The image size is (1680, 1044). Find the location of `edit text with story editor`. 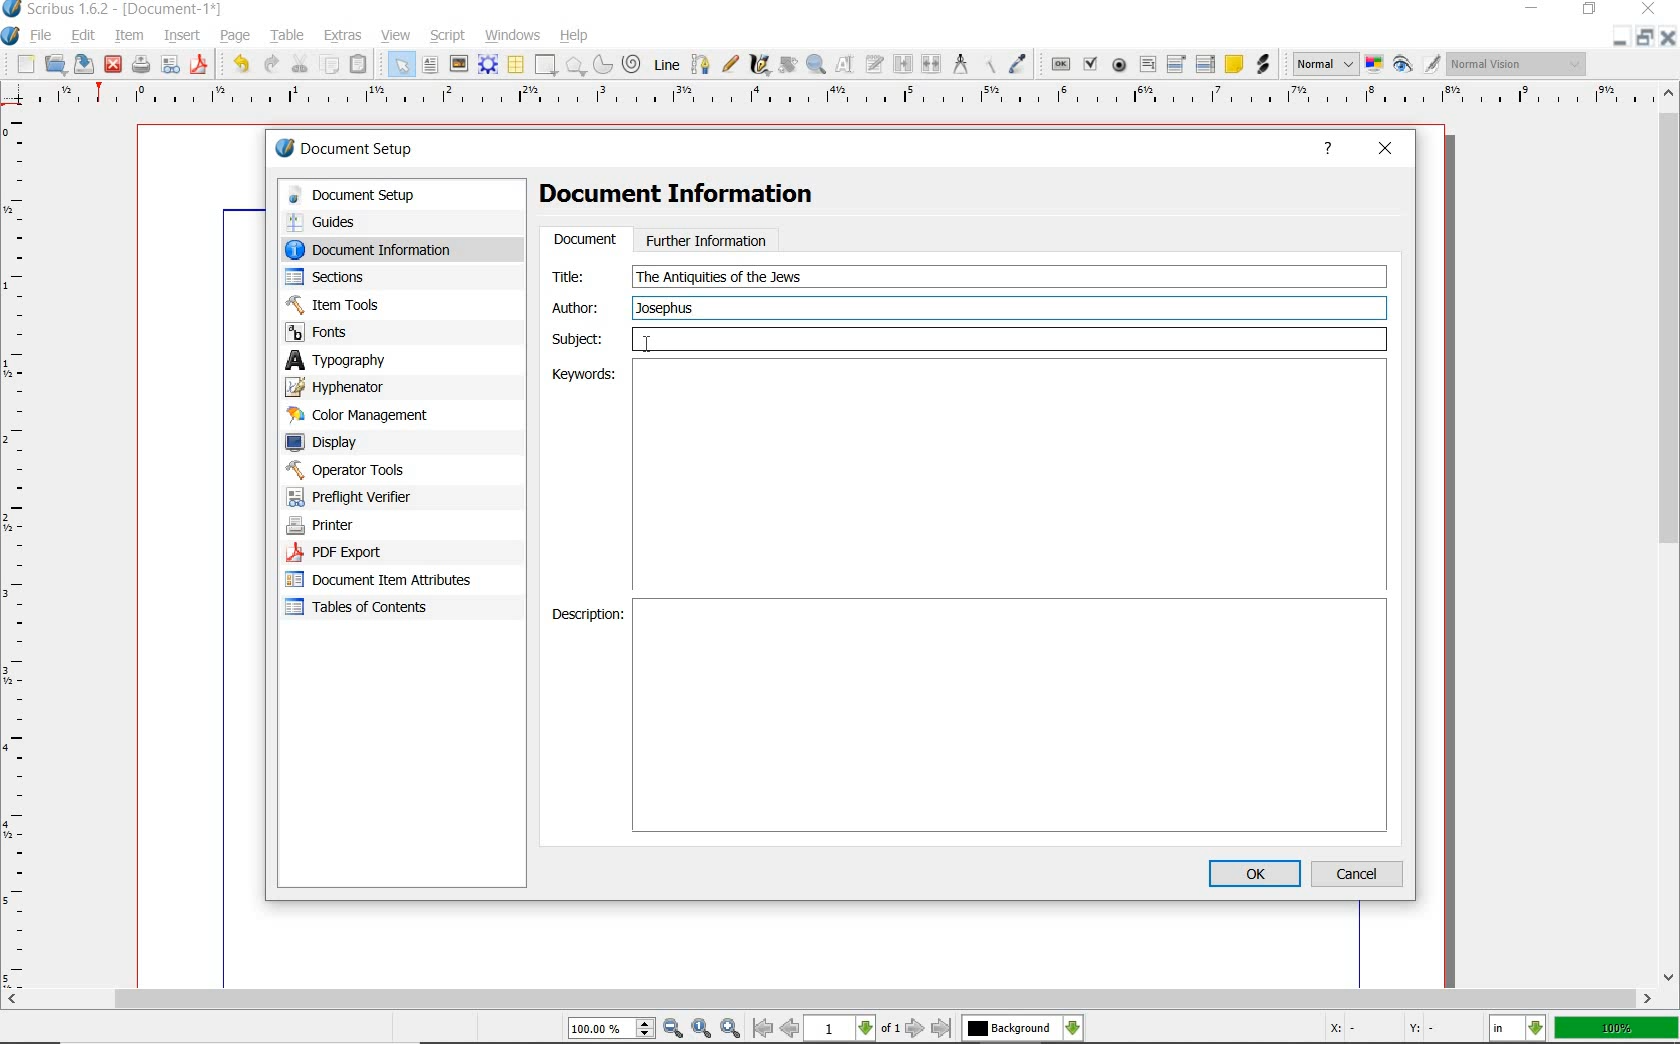

edit text with story editor is located at coordinates (875, 66).